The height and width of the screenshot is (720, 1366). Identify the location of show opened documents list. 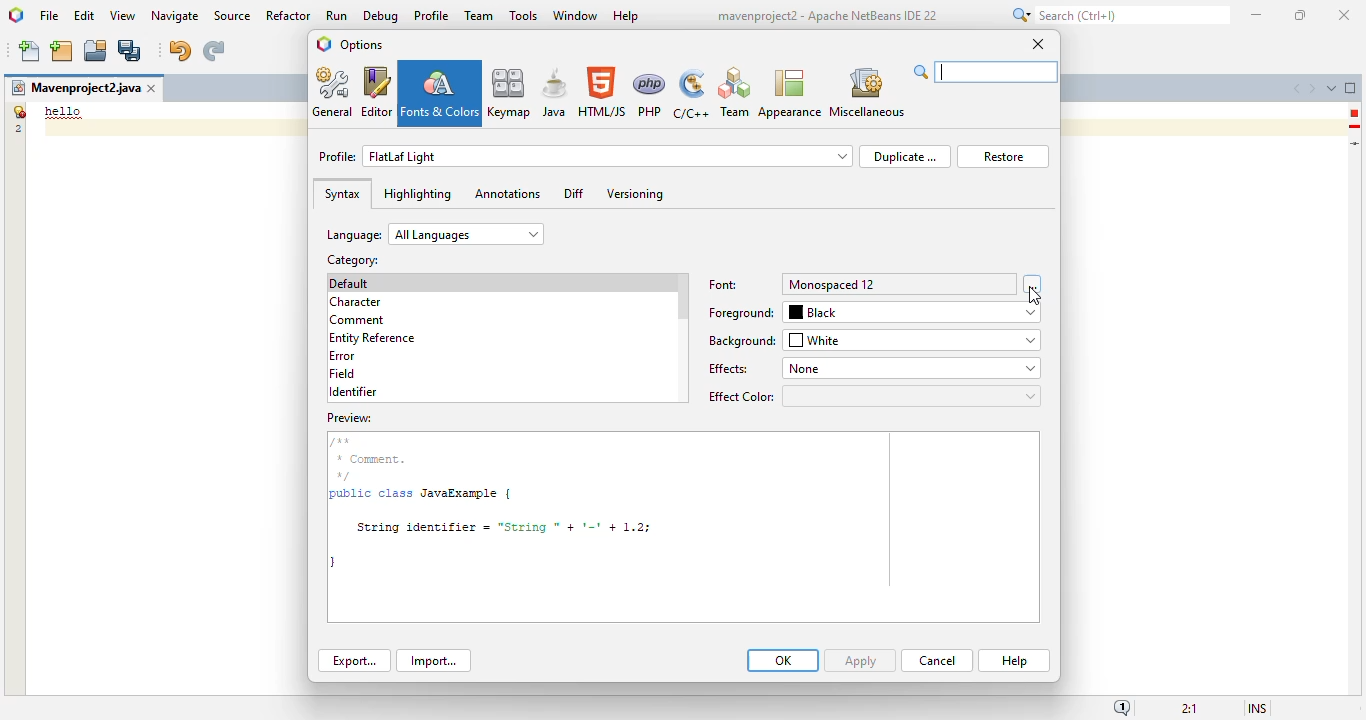
(1331, 88).